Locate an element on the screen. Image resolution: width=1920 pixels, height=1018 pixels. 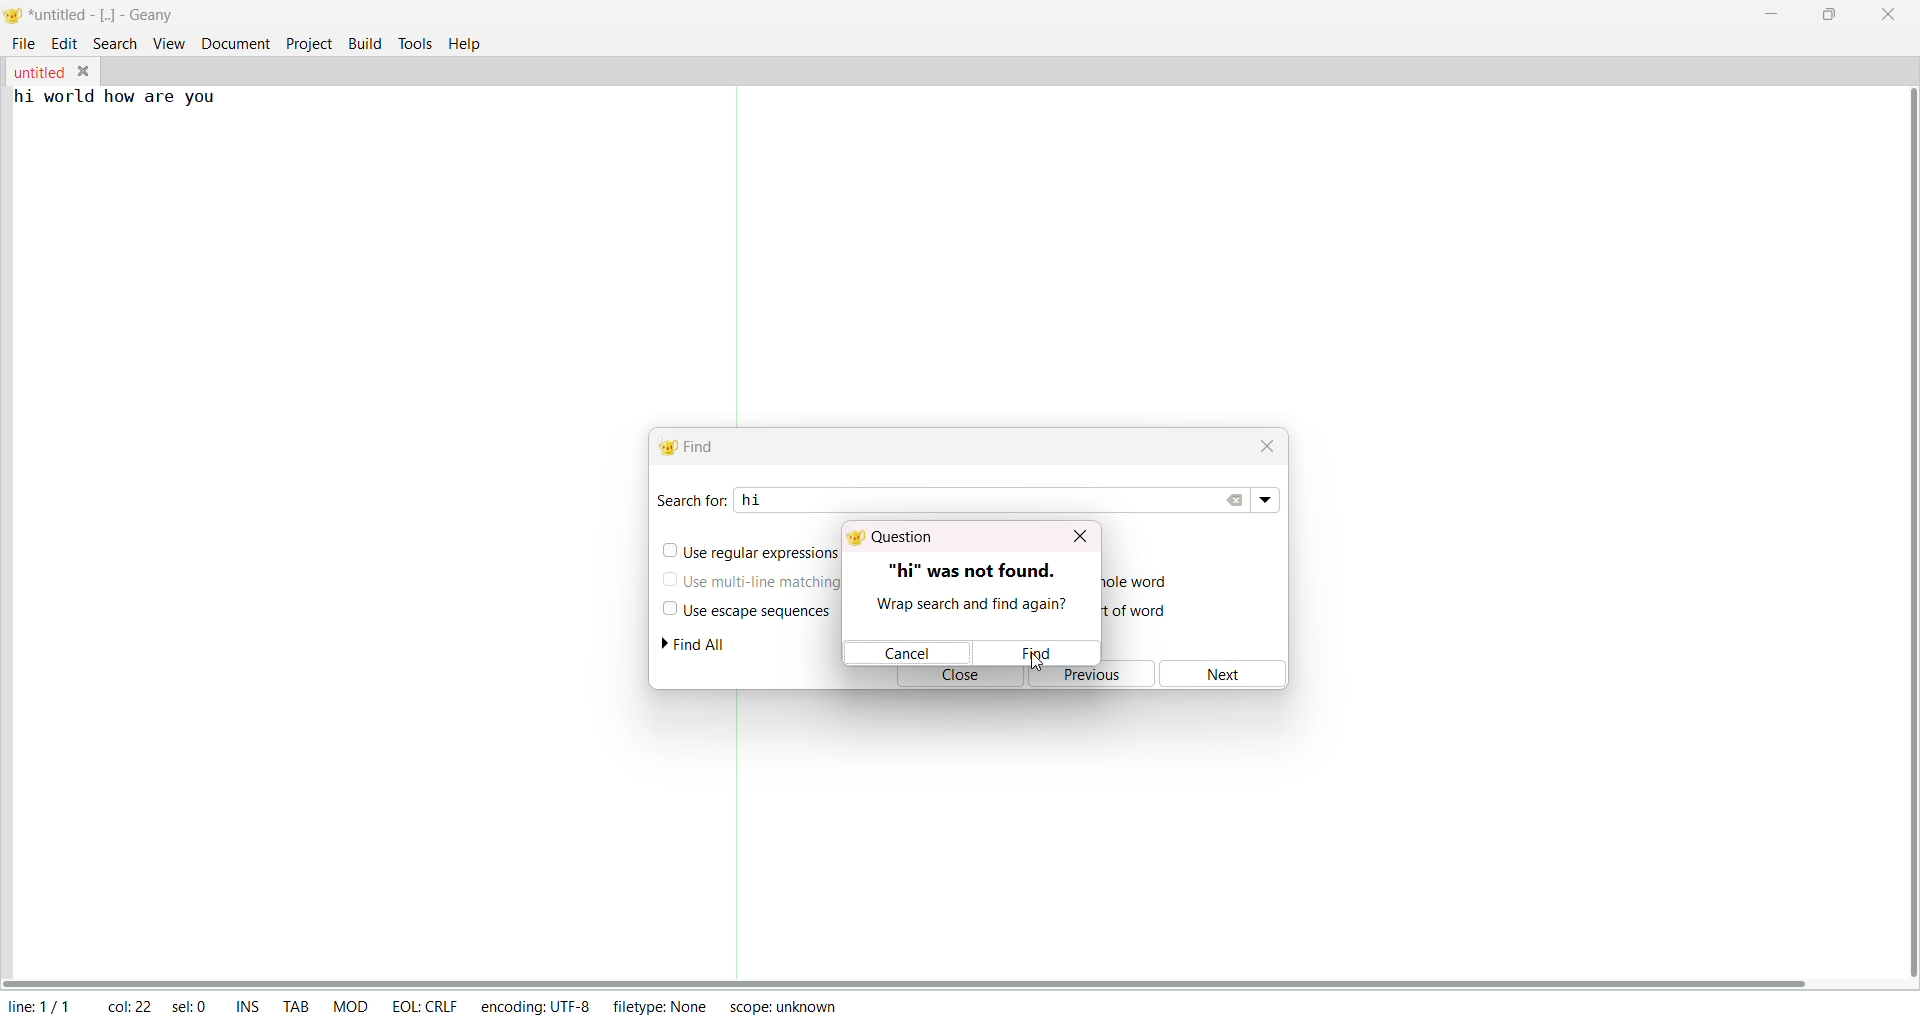
sel: 0 is located at coordinates (192, 1006).